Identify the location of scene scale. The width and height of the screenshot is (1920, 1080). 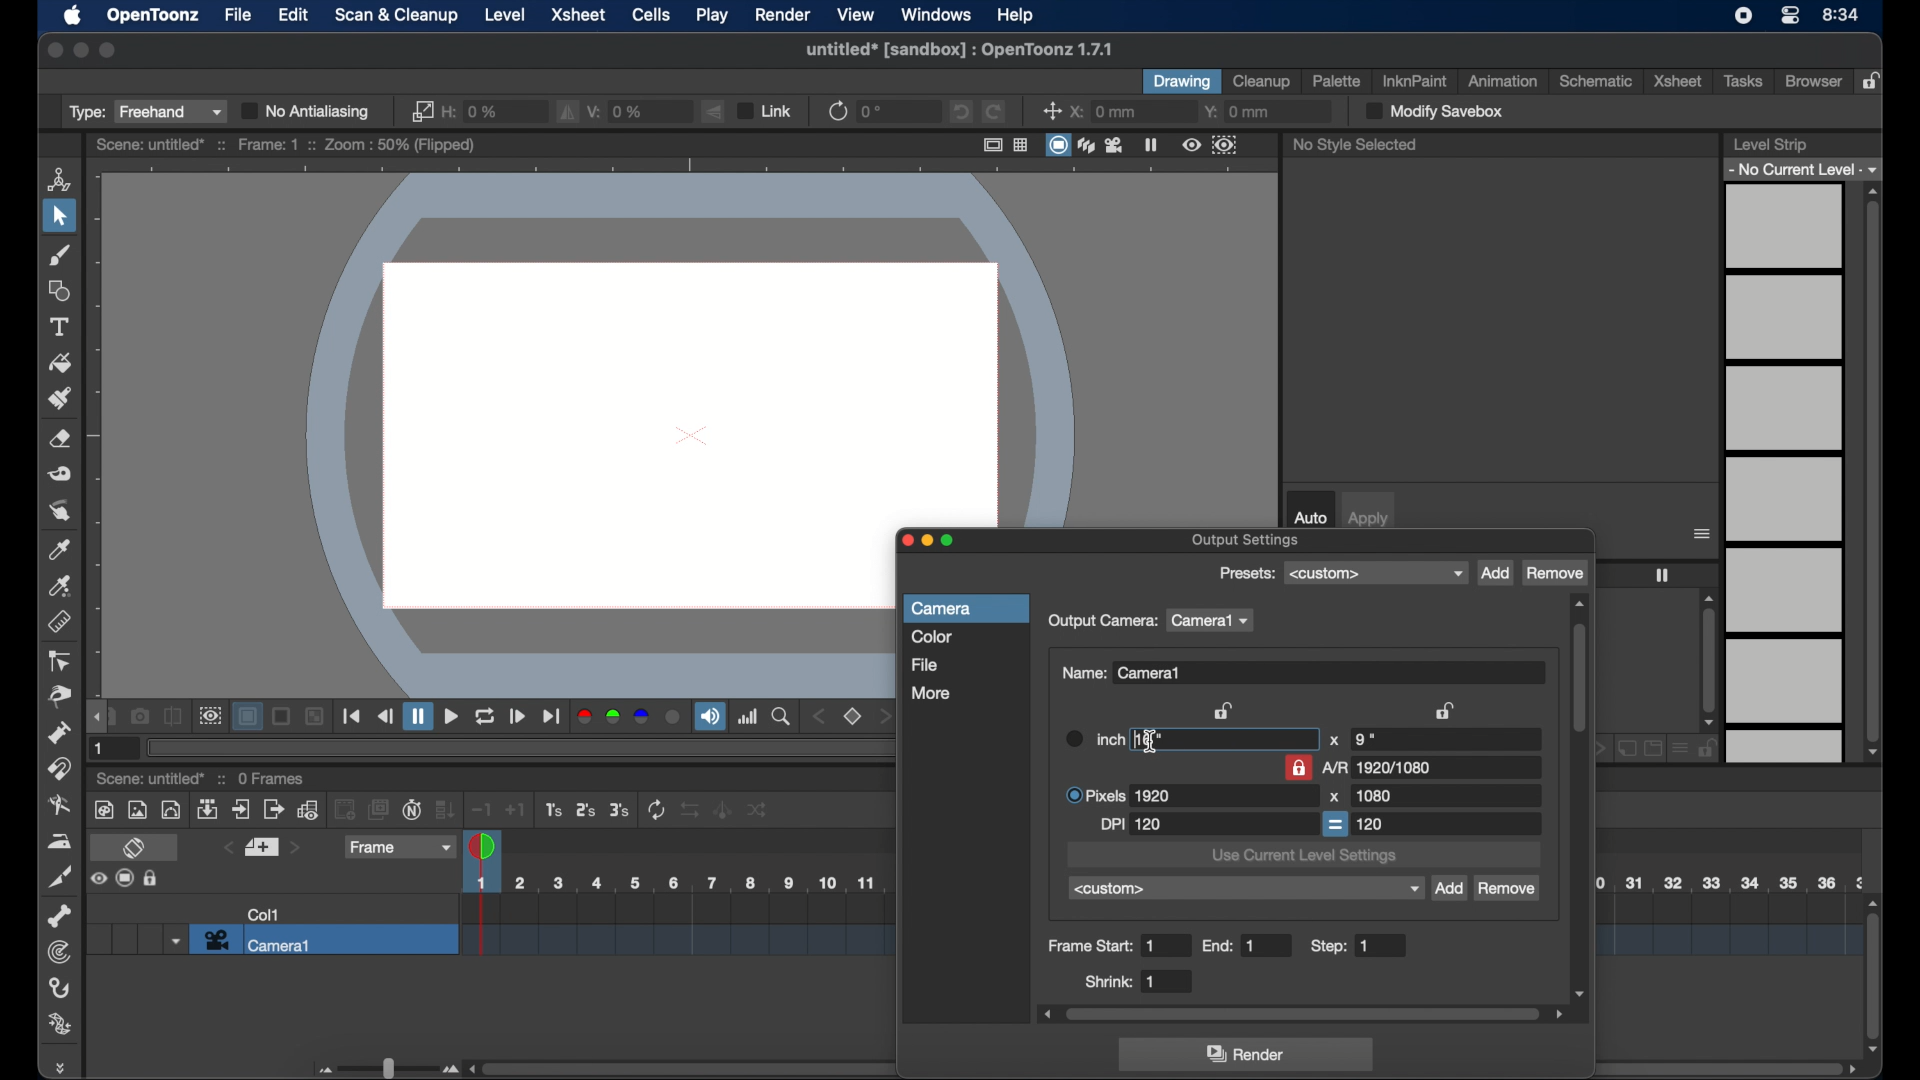
(1730, 881).